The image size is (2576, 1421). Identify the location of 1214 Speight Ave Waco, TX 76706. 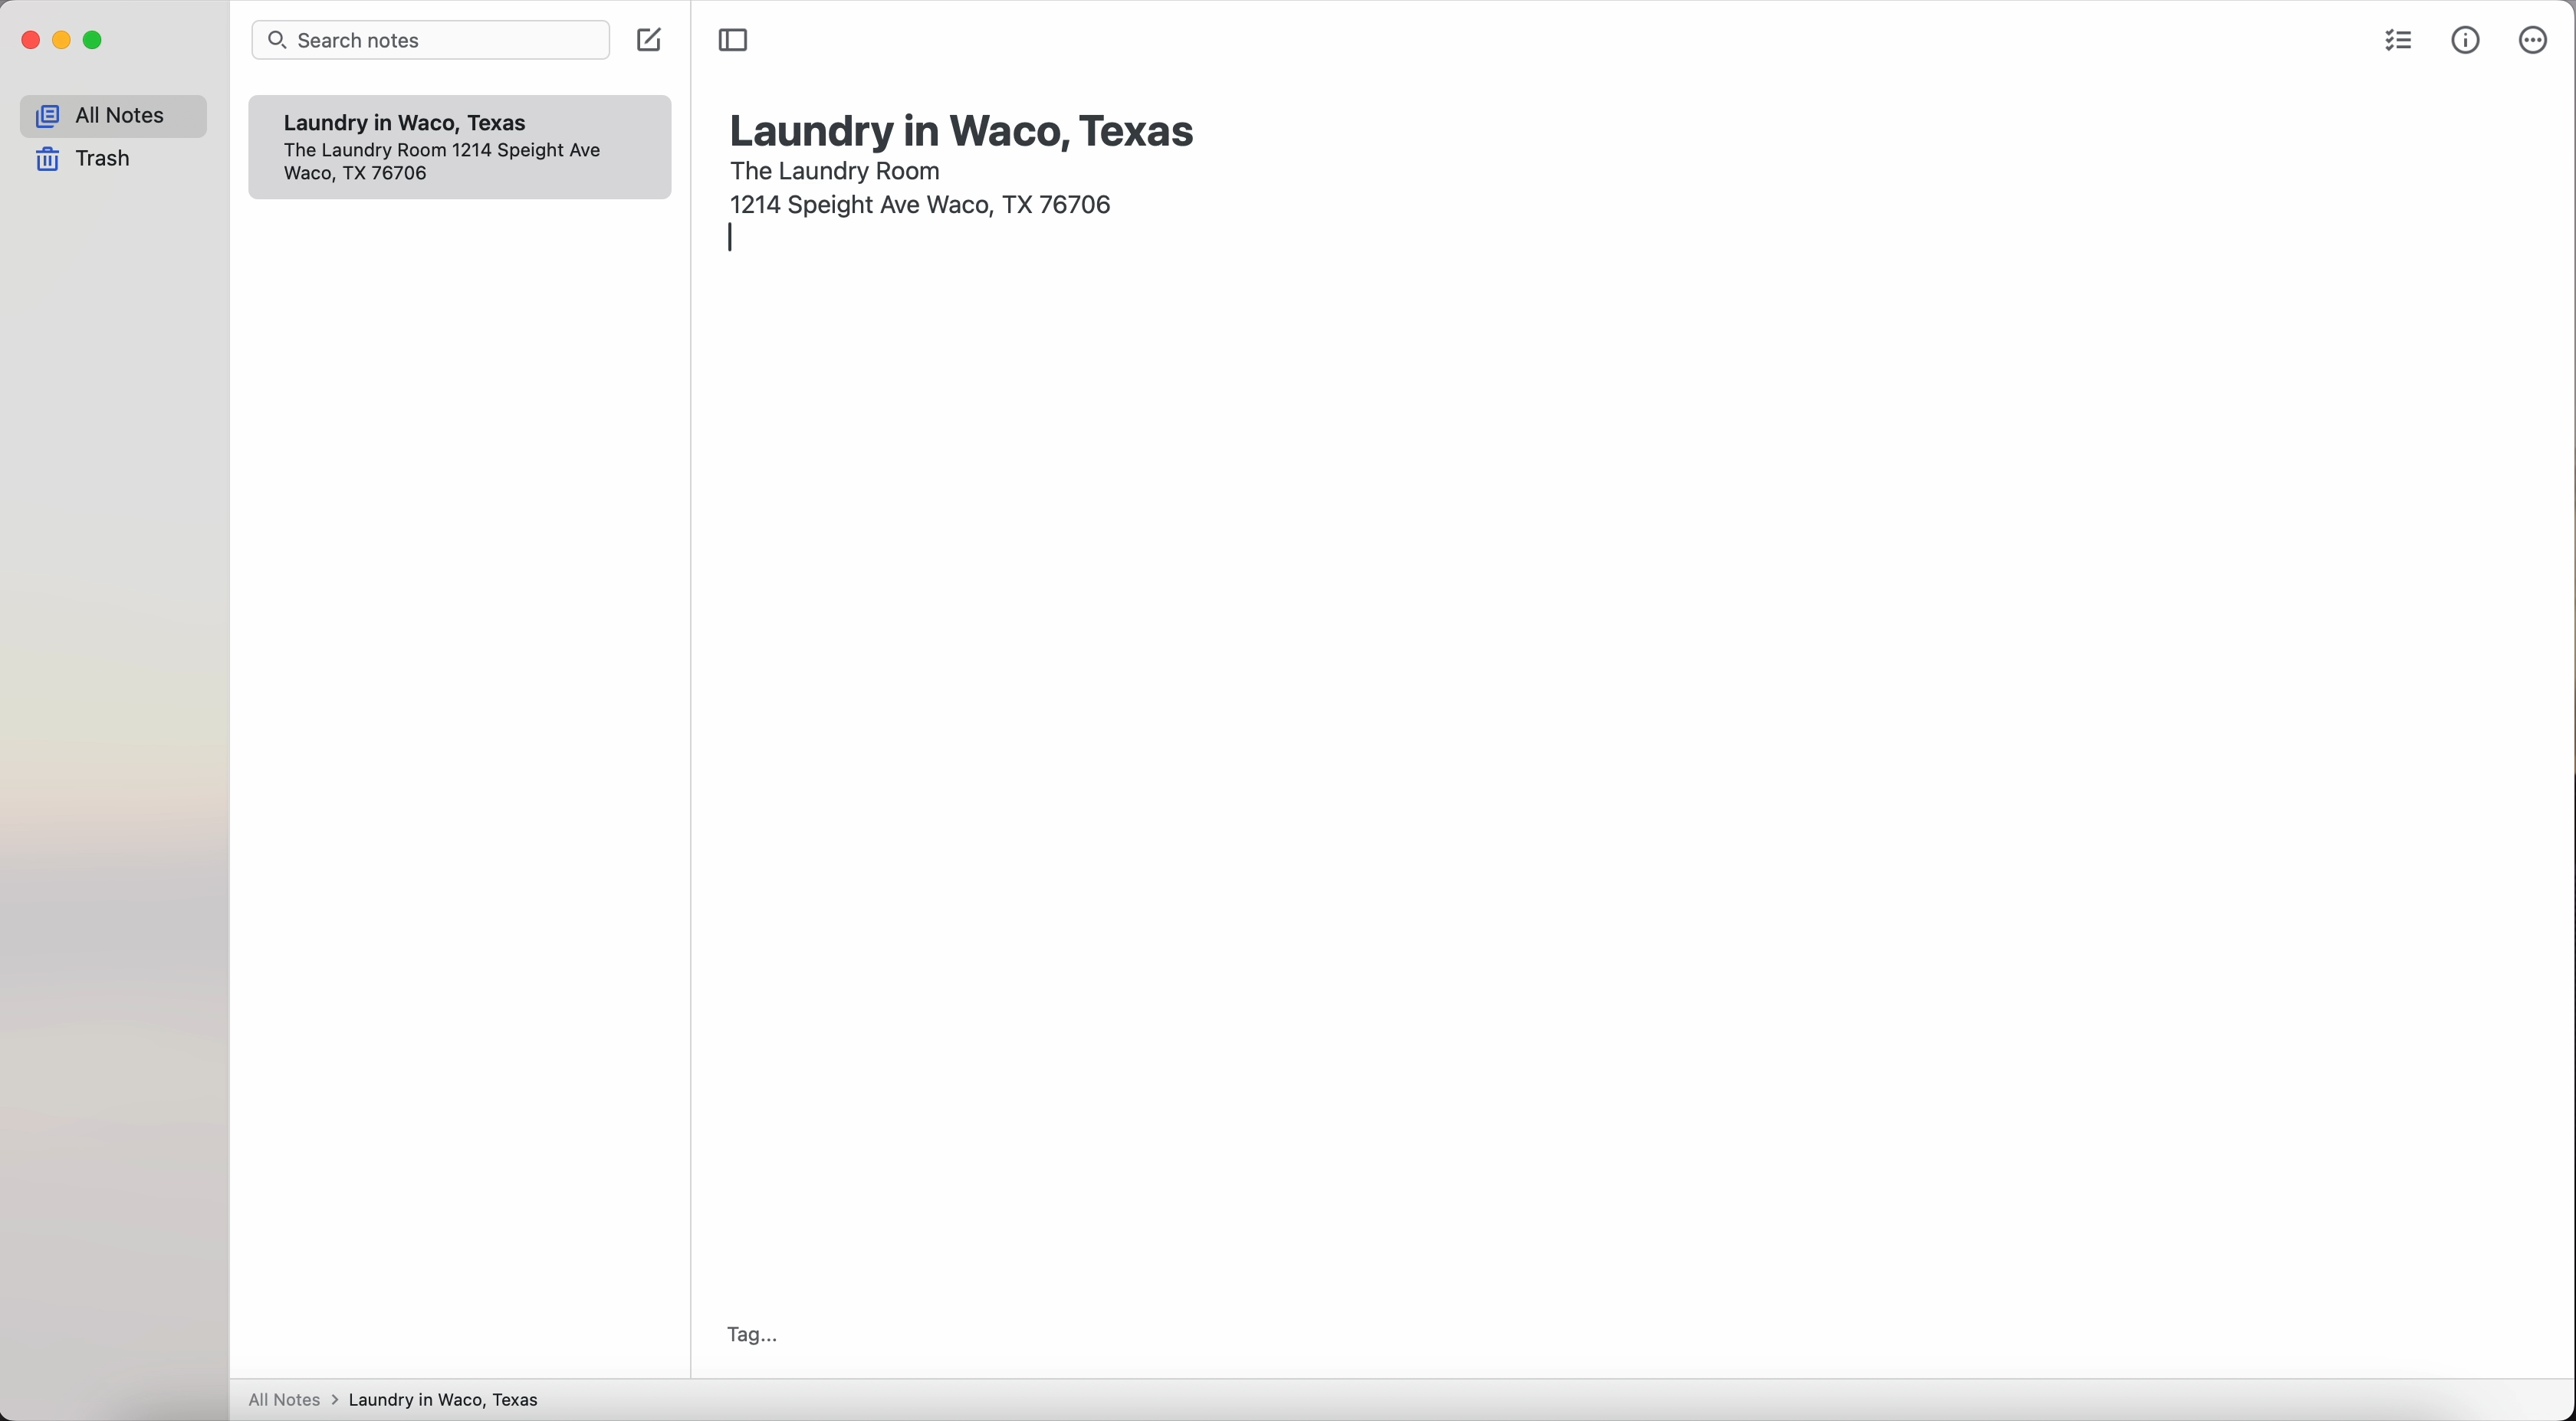
(451, 165).